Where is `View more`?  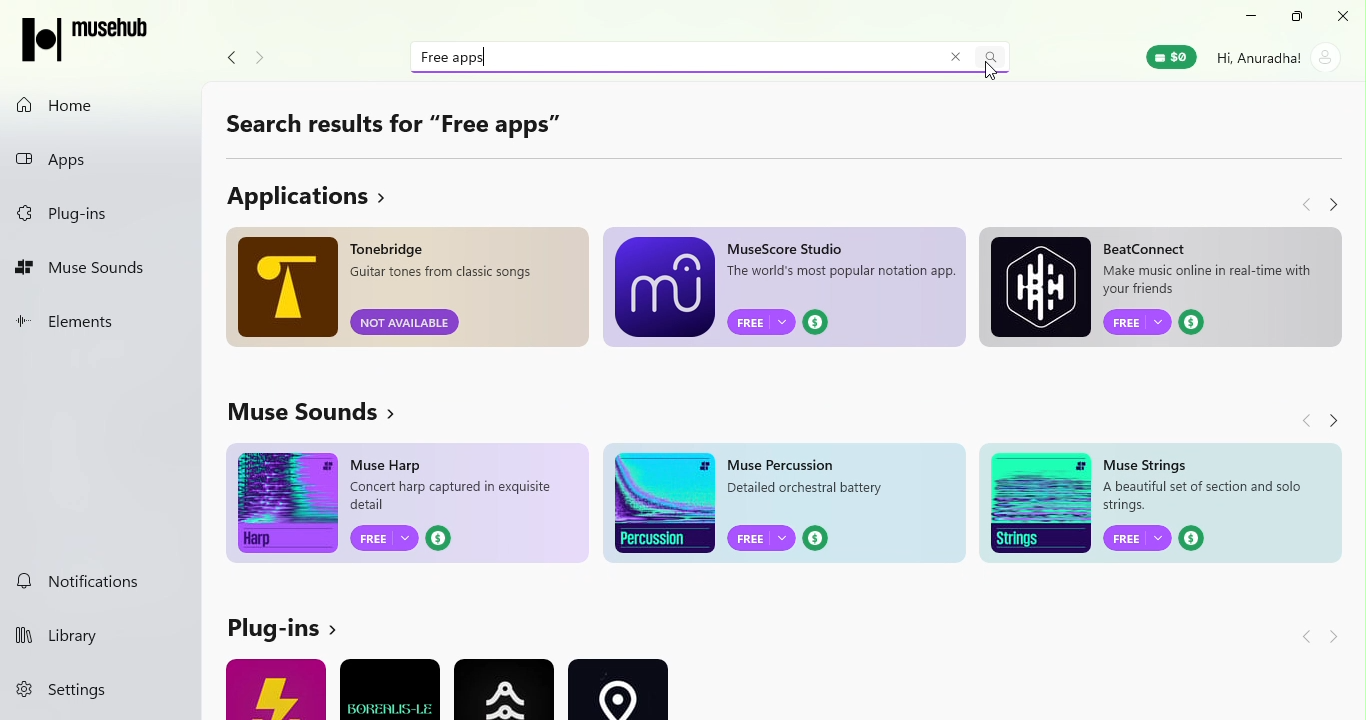
View more is located at coordinates (285, 630).